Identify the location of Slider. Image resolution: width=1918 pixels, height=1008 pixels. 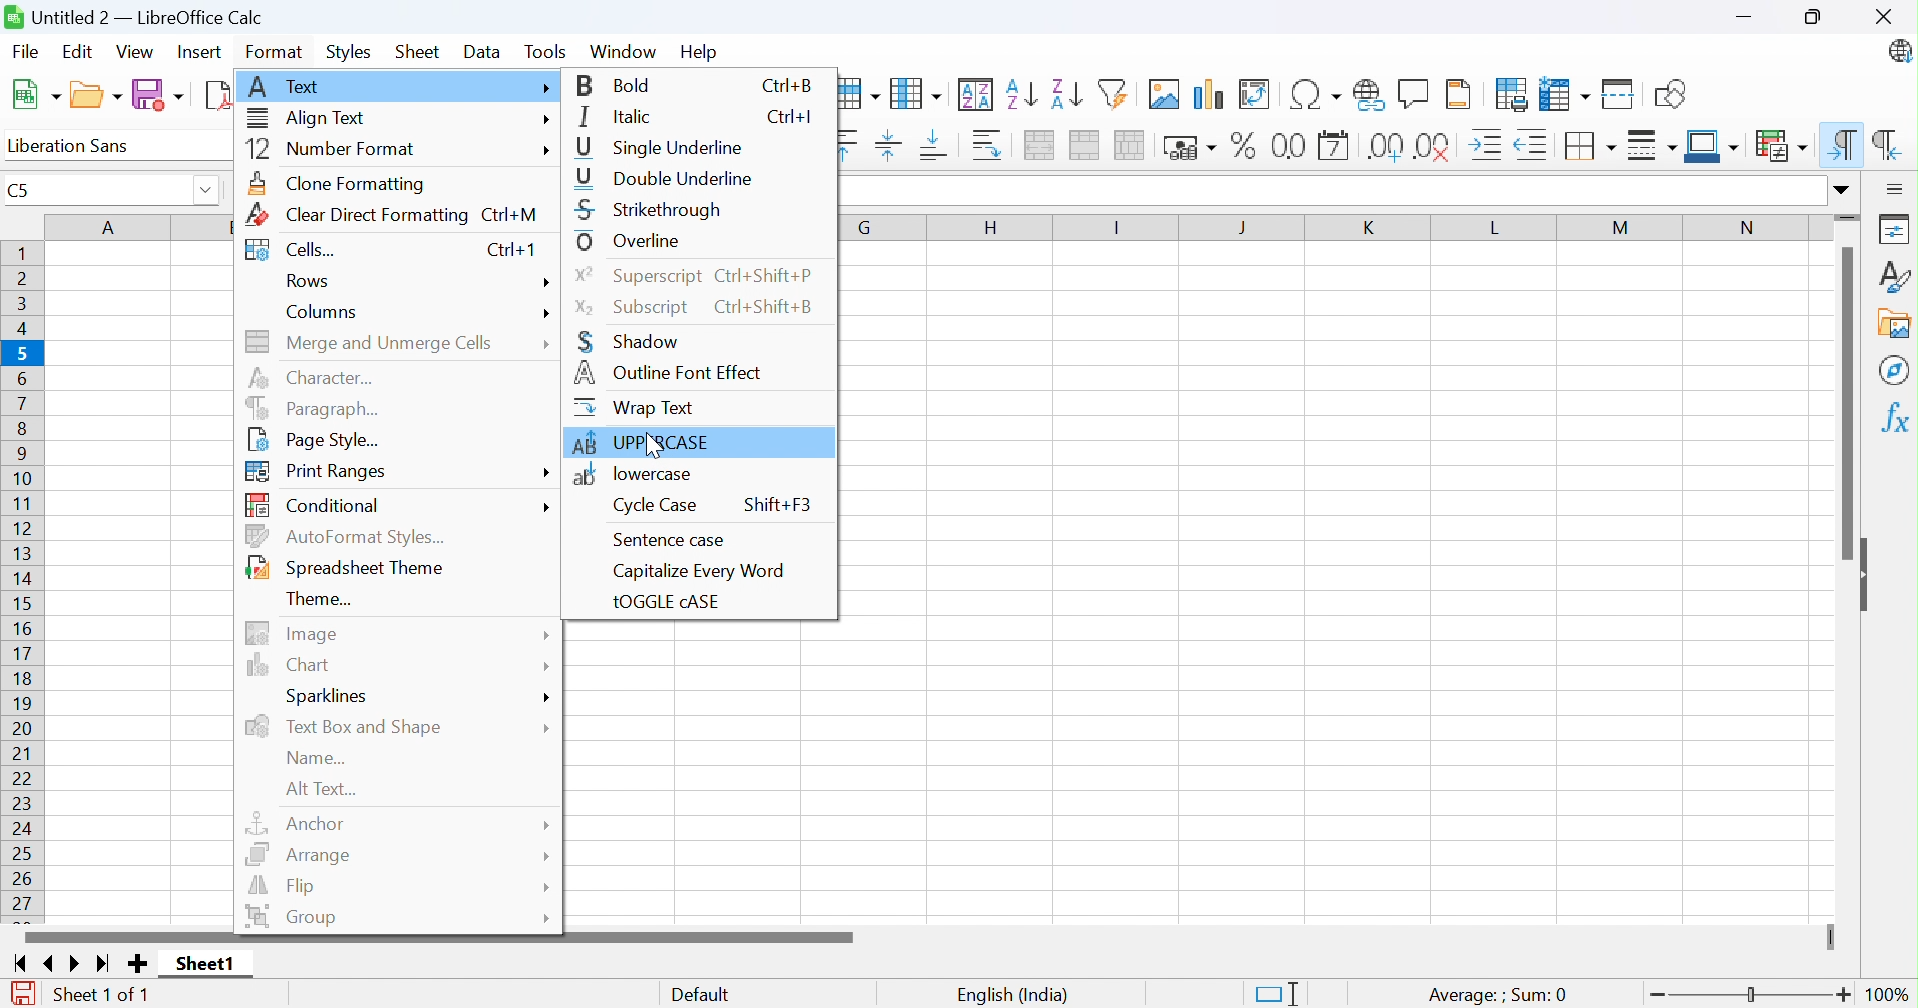
(1831, 938).